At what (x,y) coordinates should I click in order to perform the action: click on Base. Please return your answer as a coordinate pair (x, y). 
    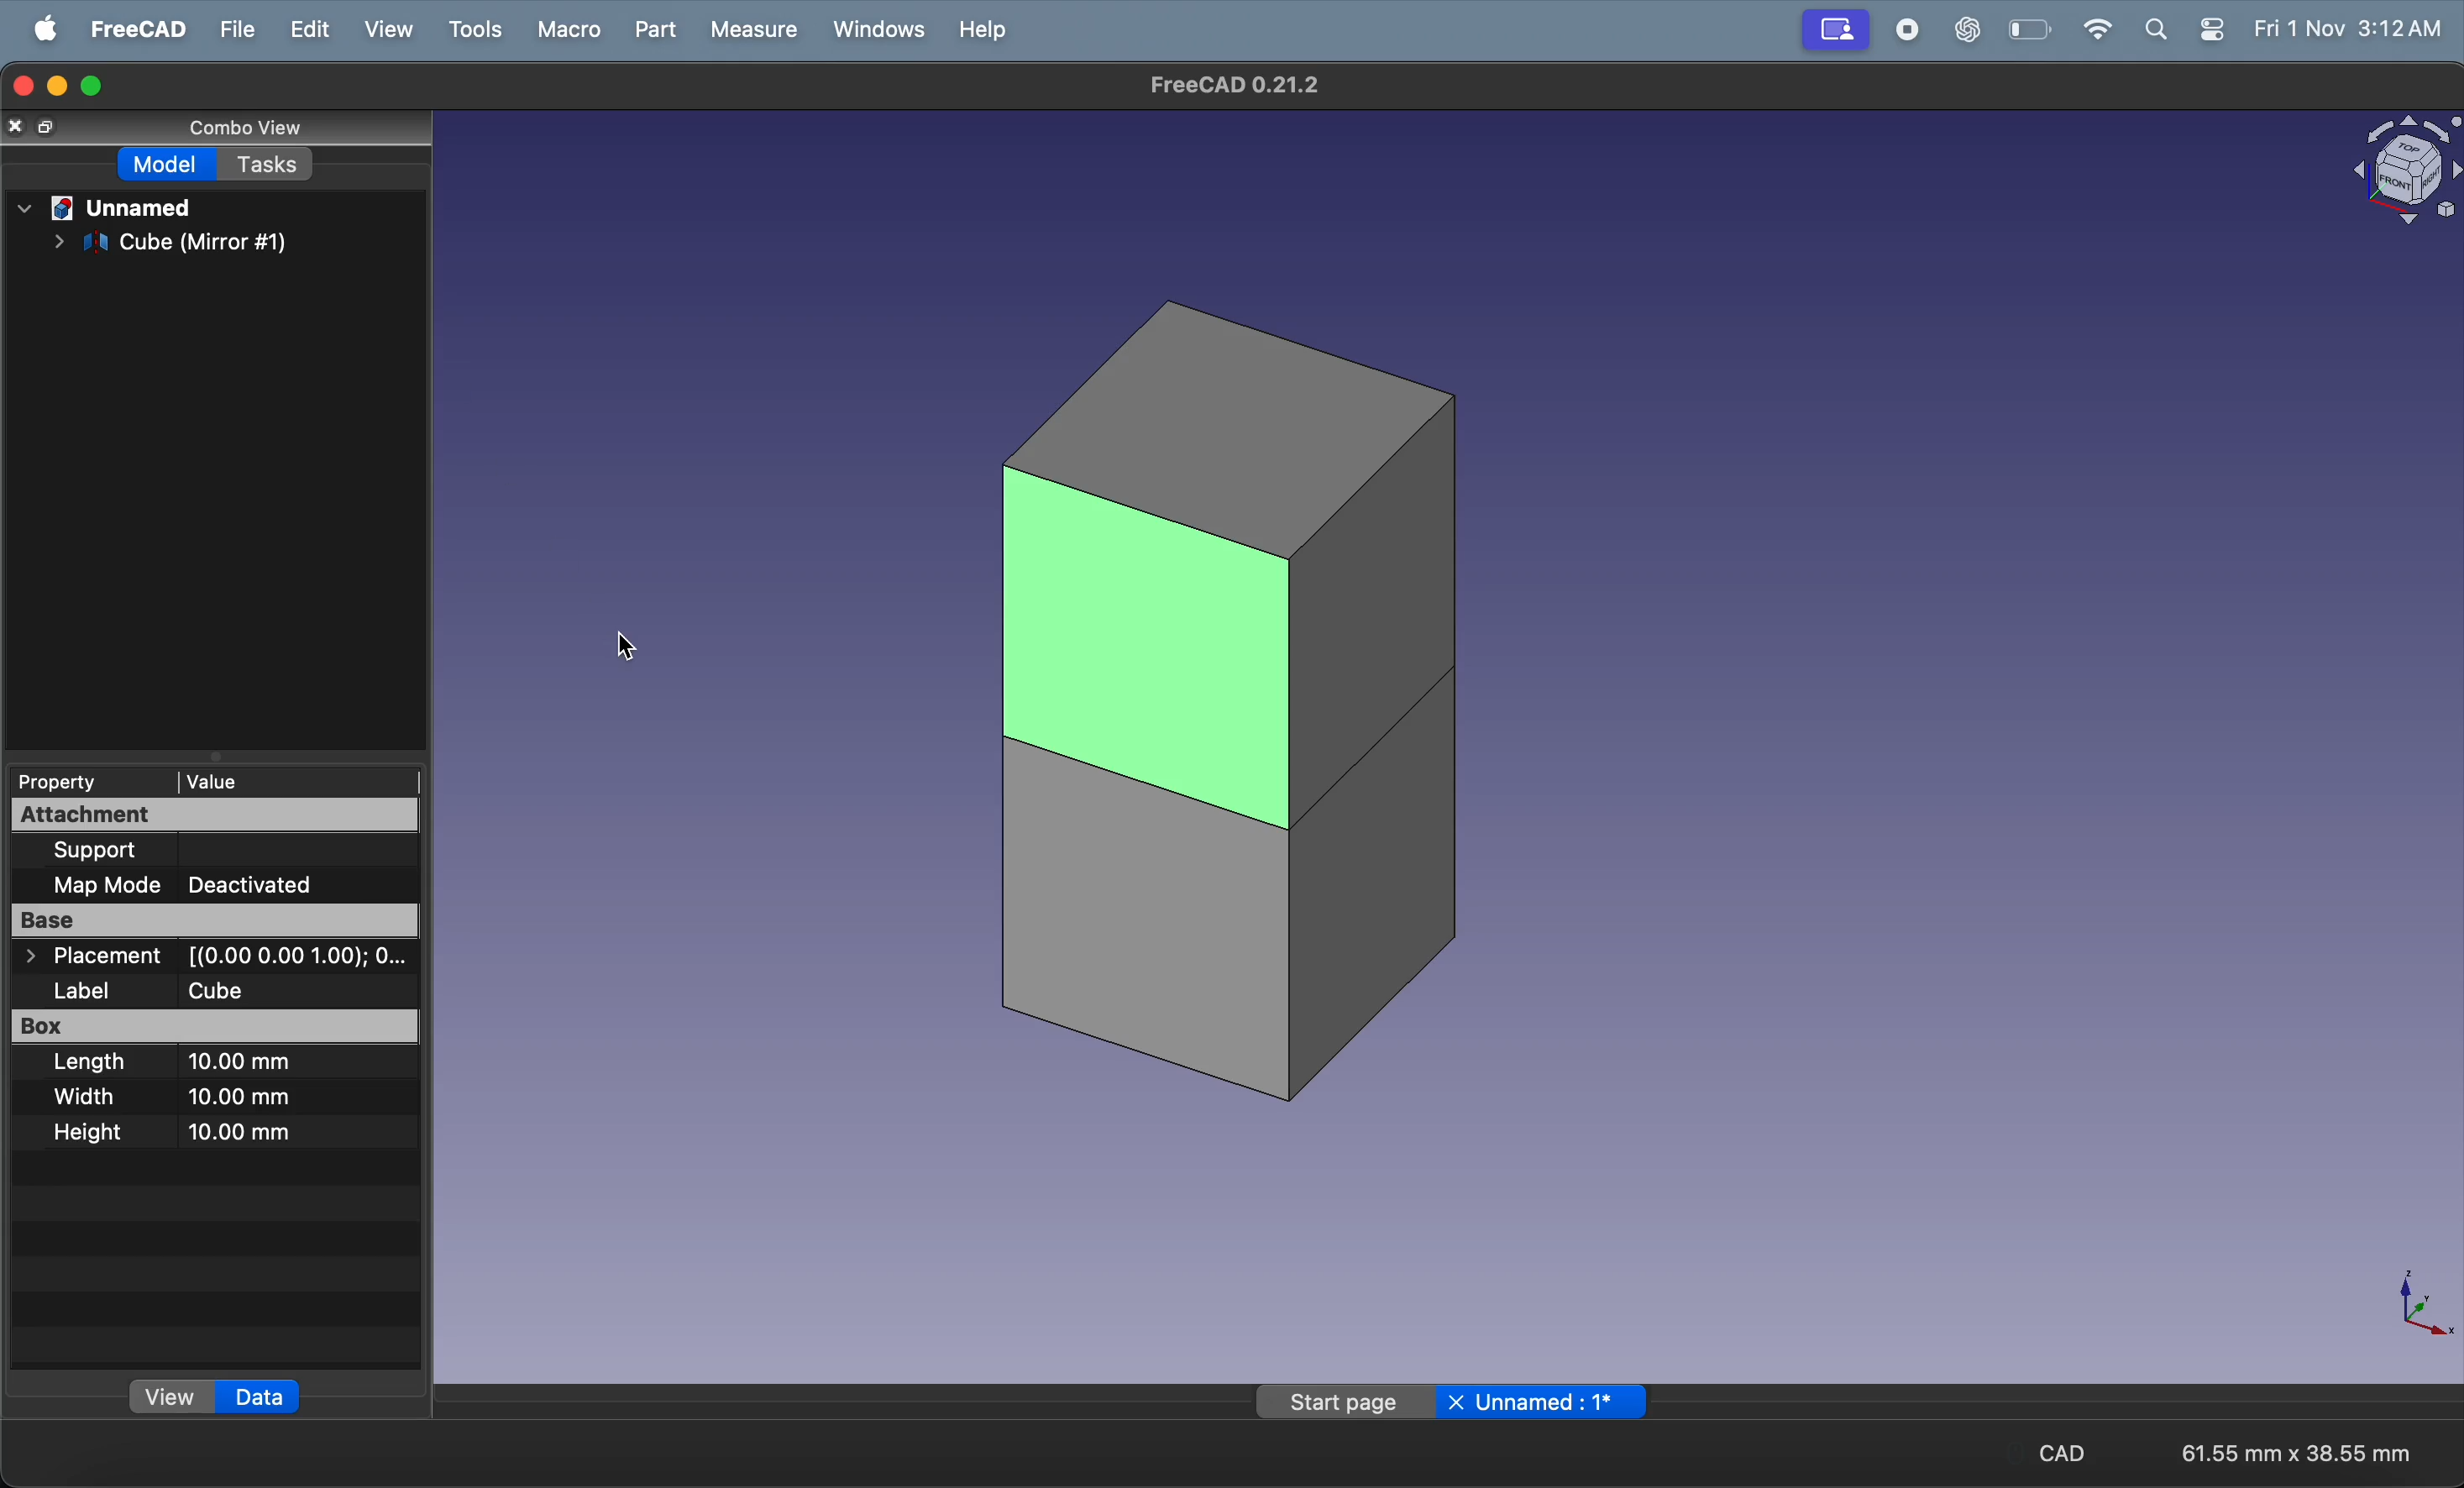
    Looking at the image, I should click on (213, 919).